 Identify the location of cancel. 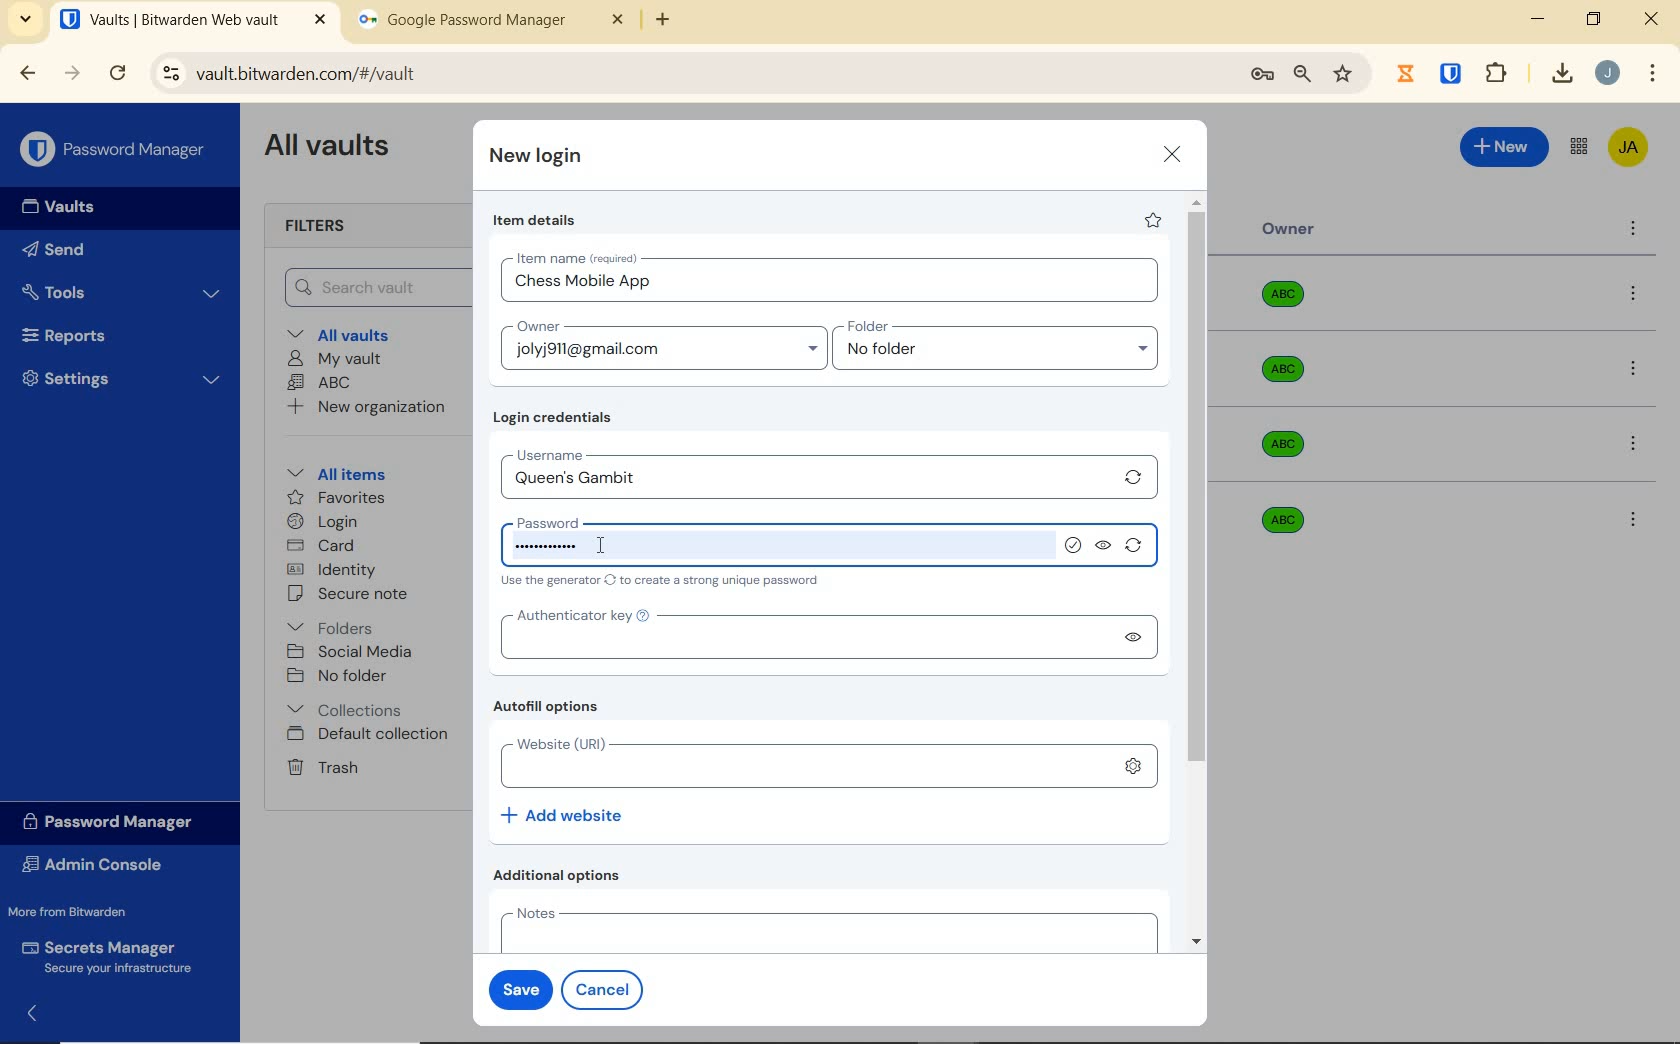
(606, 989).